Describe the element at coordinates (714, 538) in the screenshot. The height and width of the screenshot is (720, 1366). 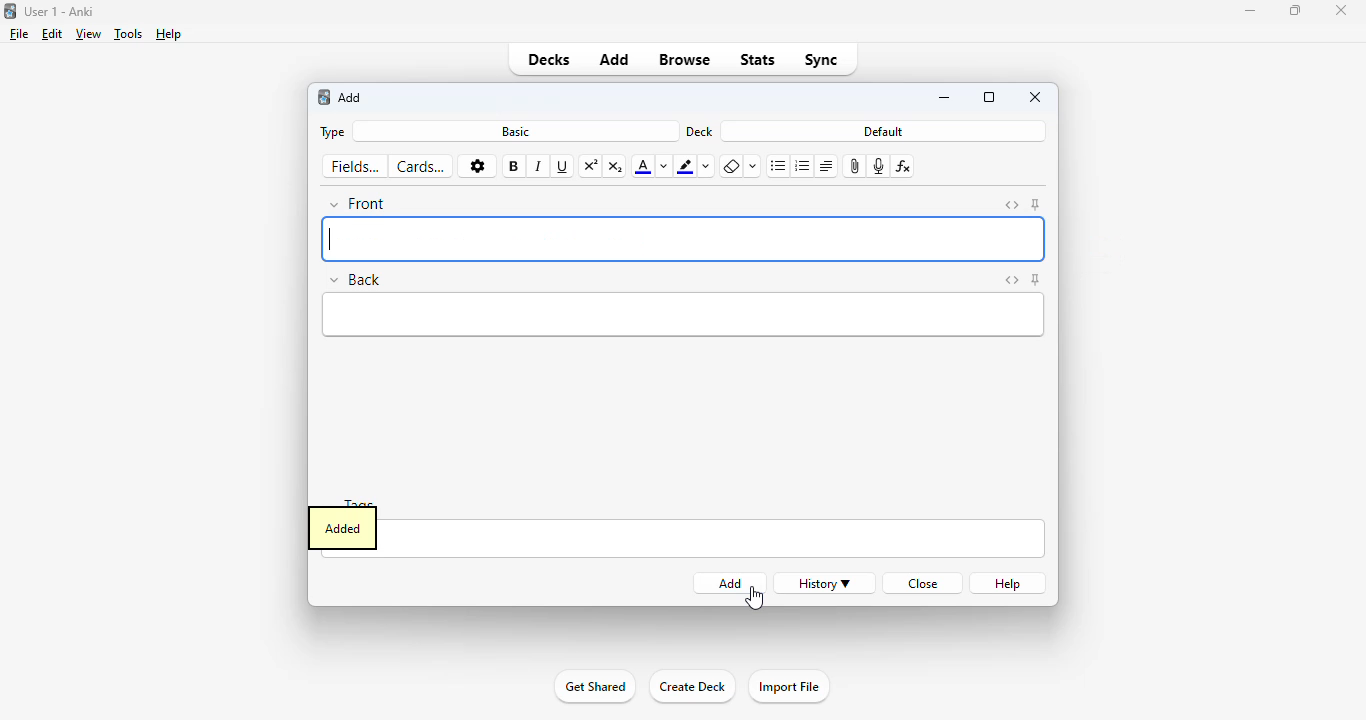
I see `add tags` at that location.